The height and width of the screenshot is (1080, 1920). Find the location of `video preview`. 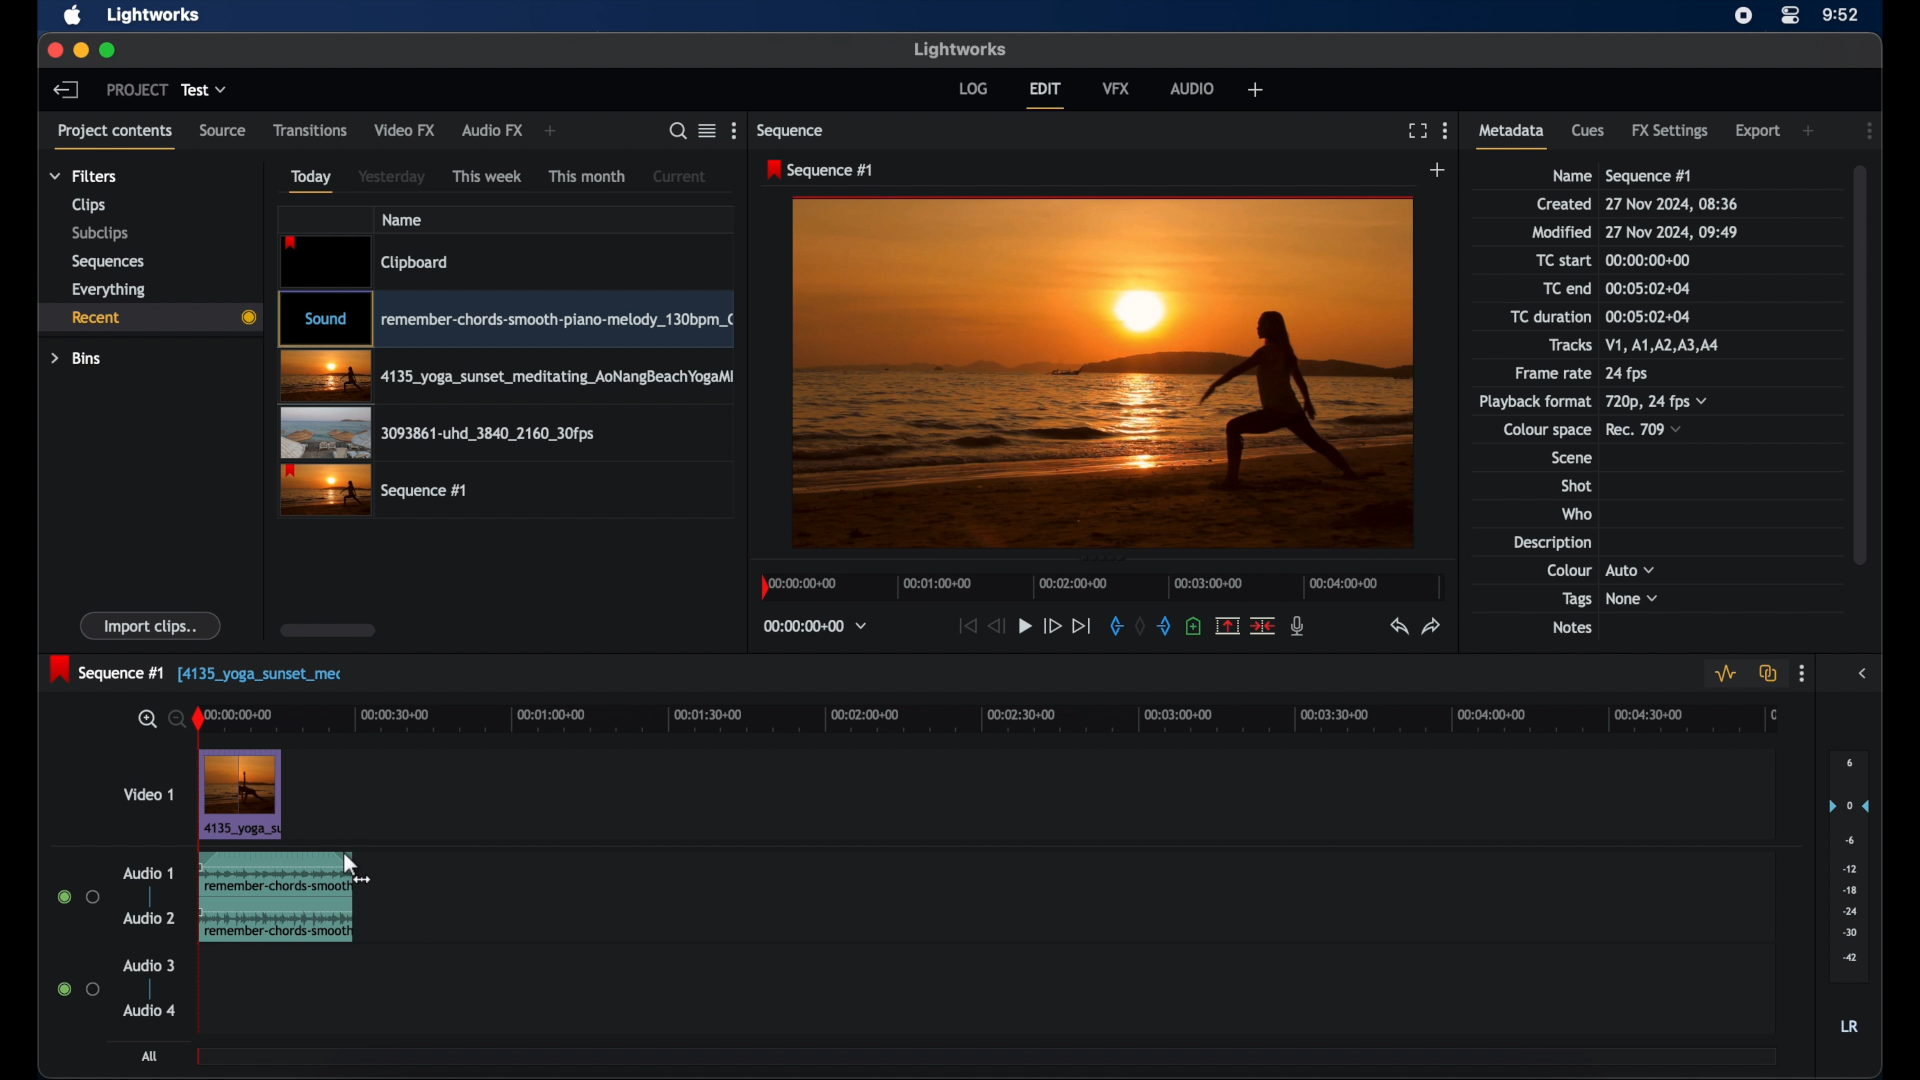

video preview is located at coordinates (1103, 371).